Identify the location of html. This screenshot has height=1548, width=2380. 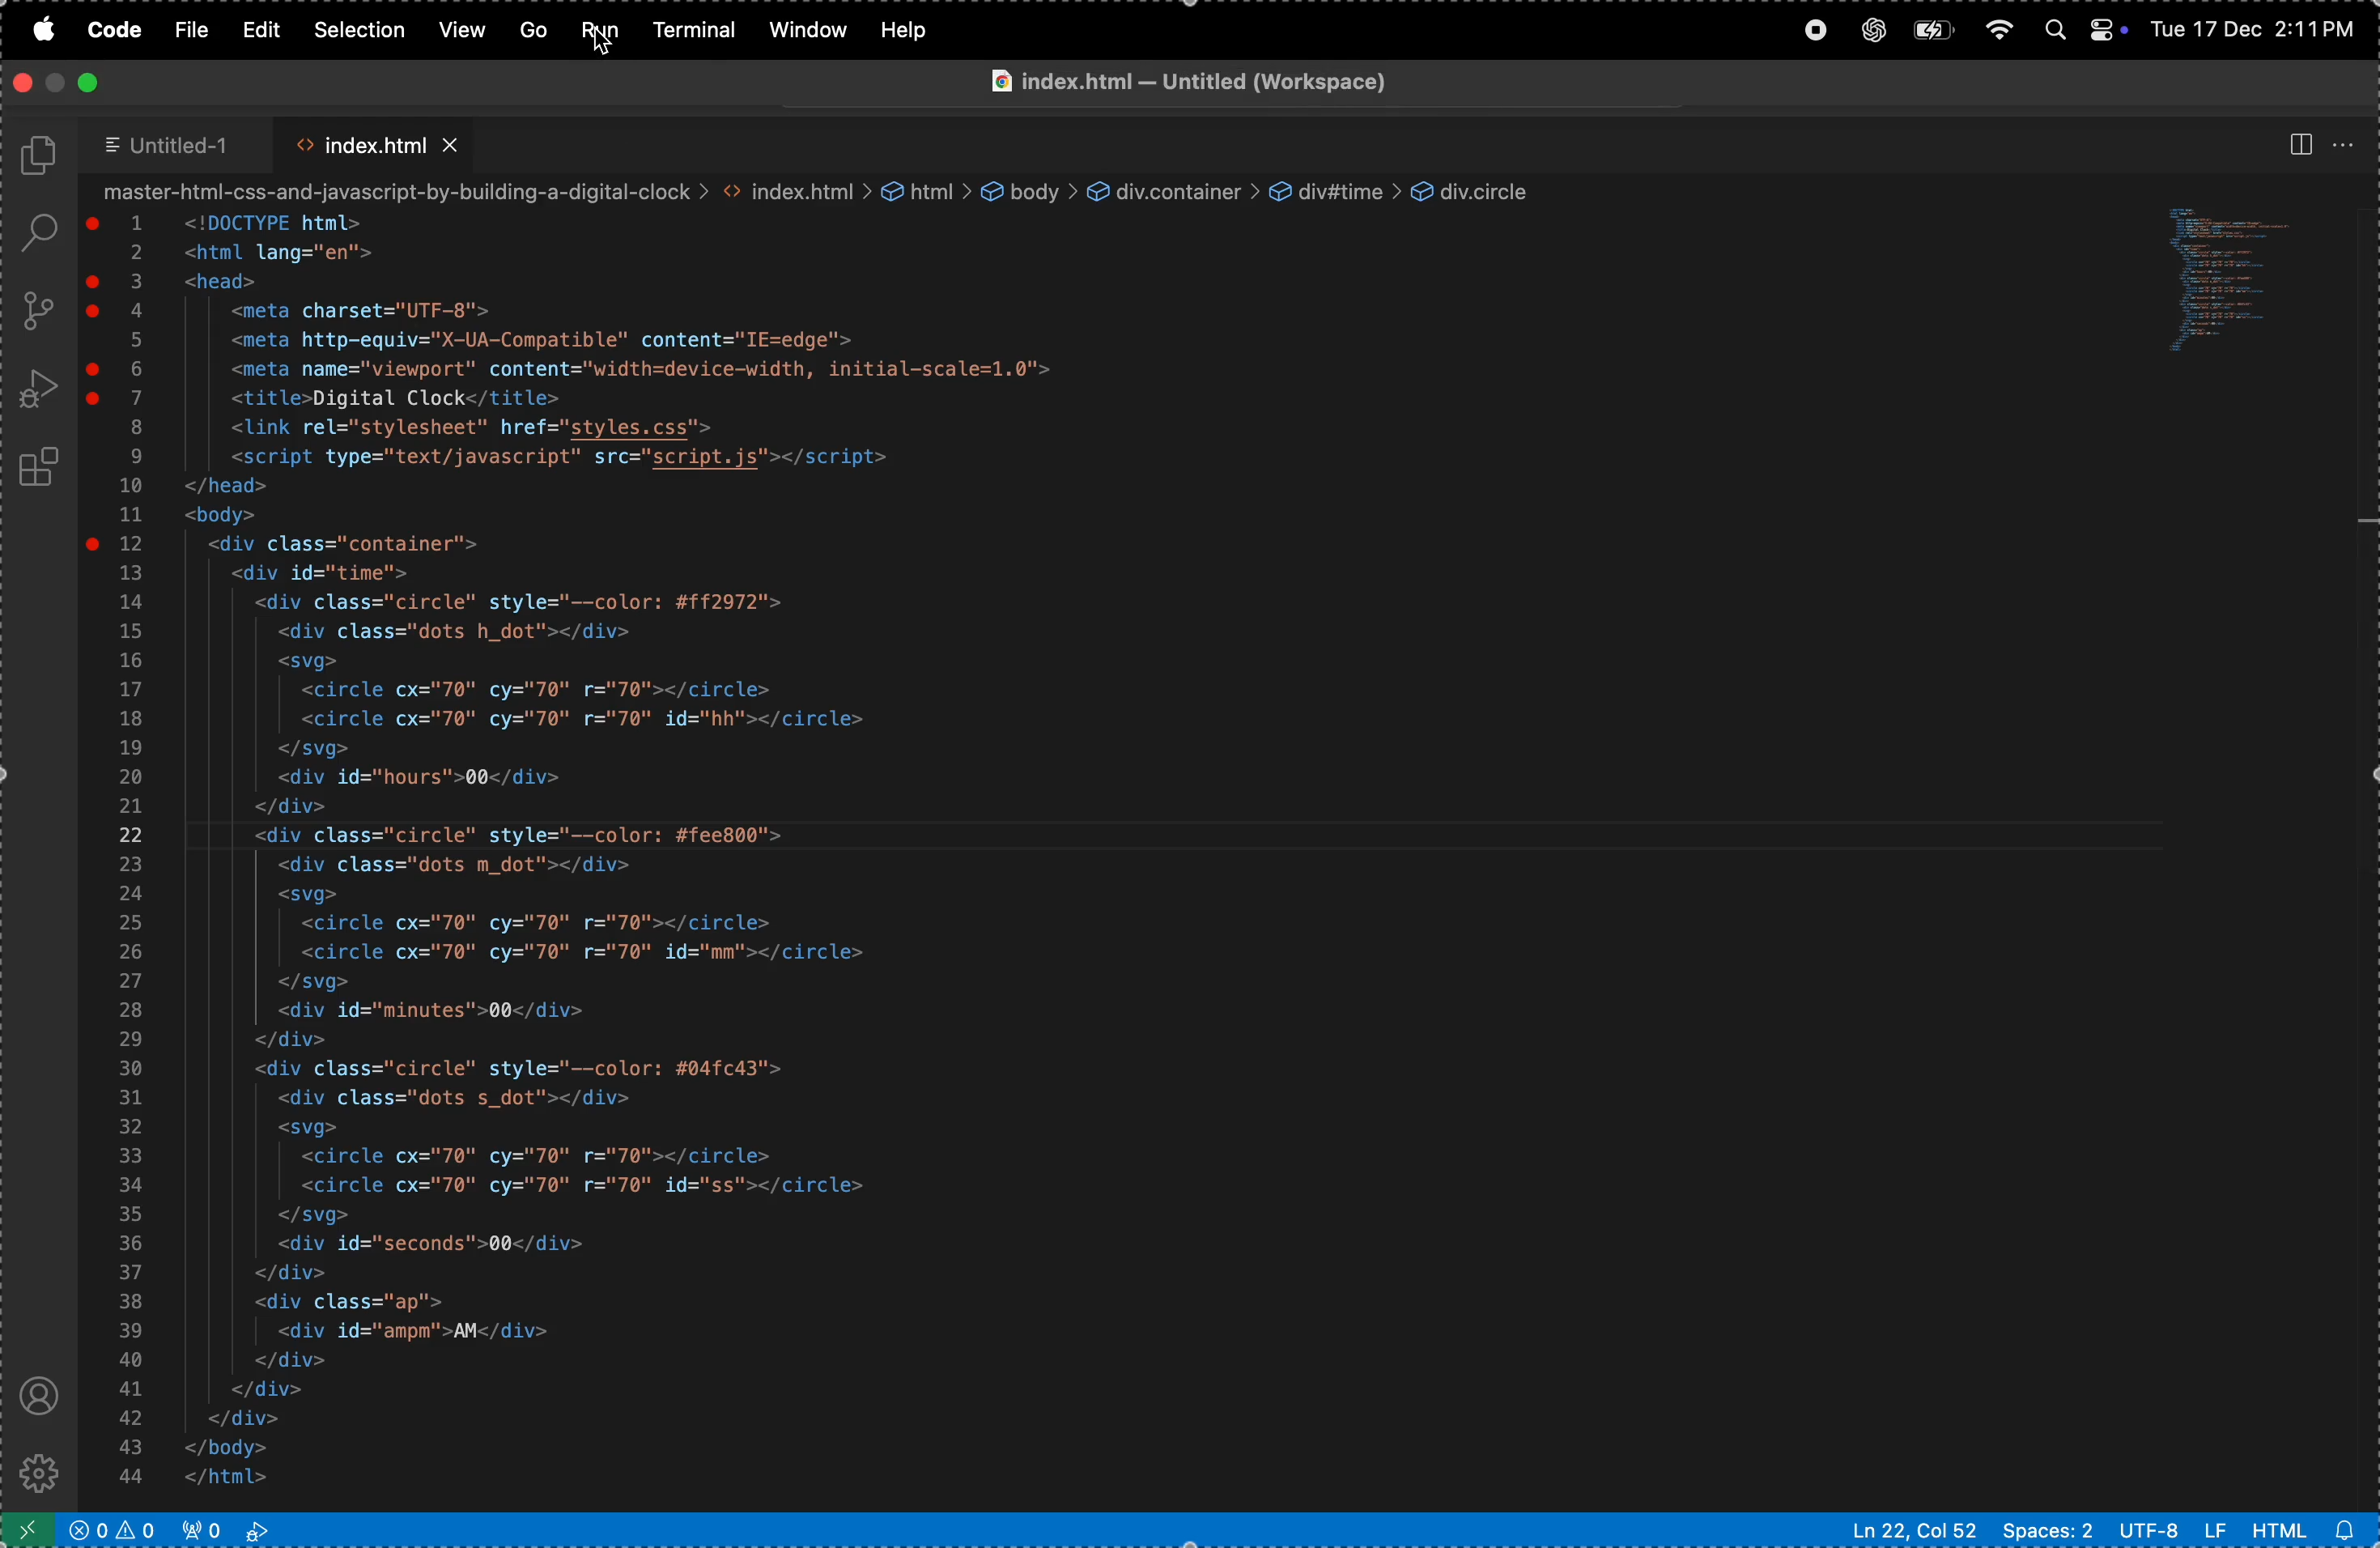
(2307, 1531).